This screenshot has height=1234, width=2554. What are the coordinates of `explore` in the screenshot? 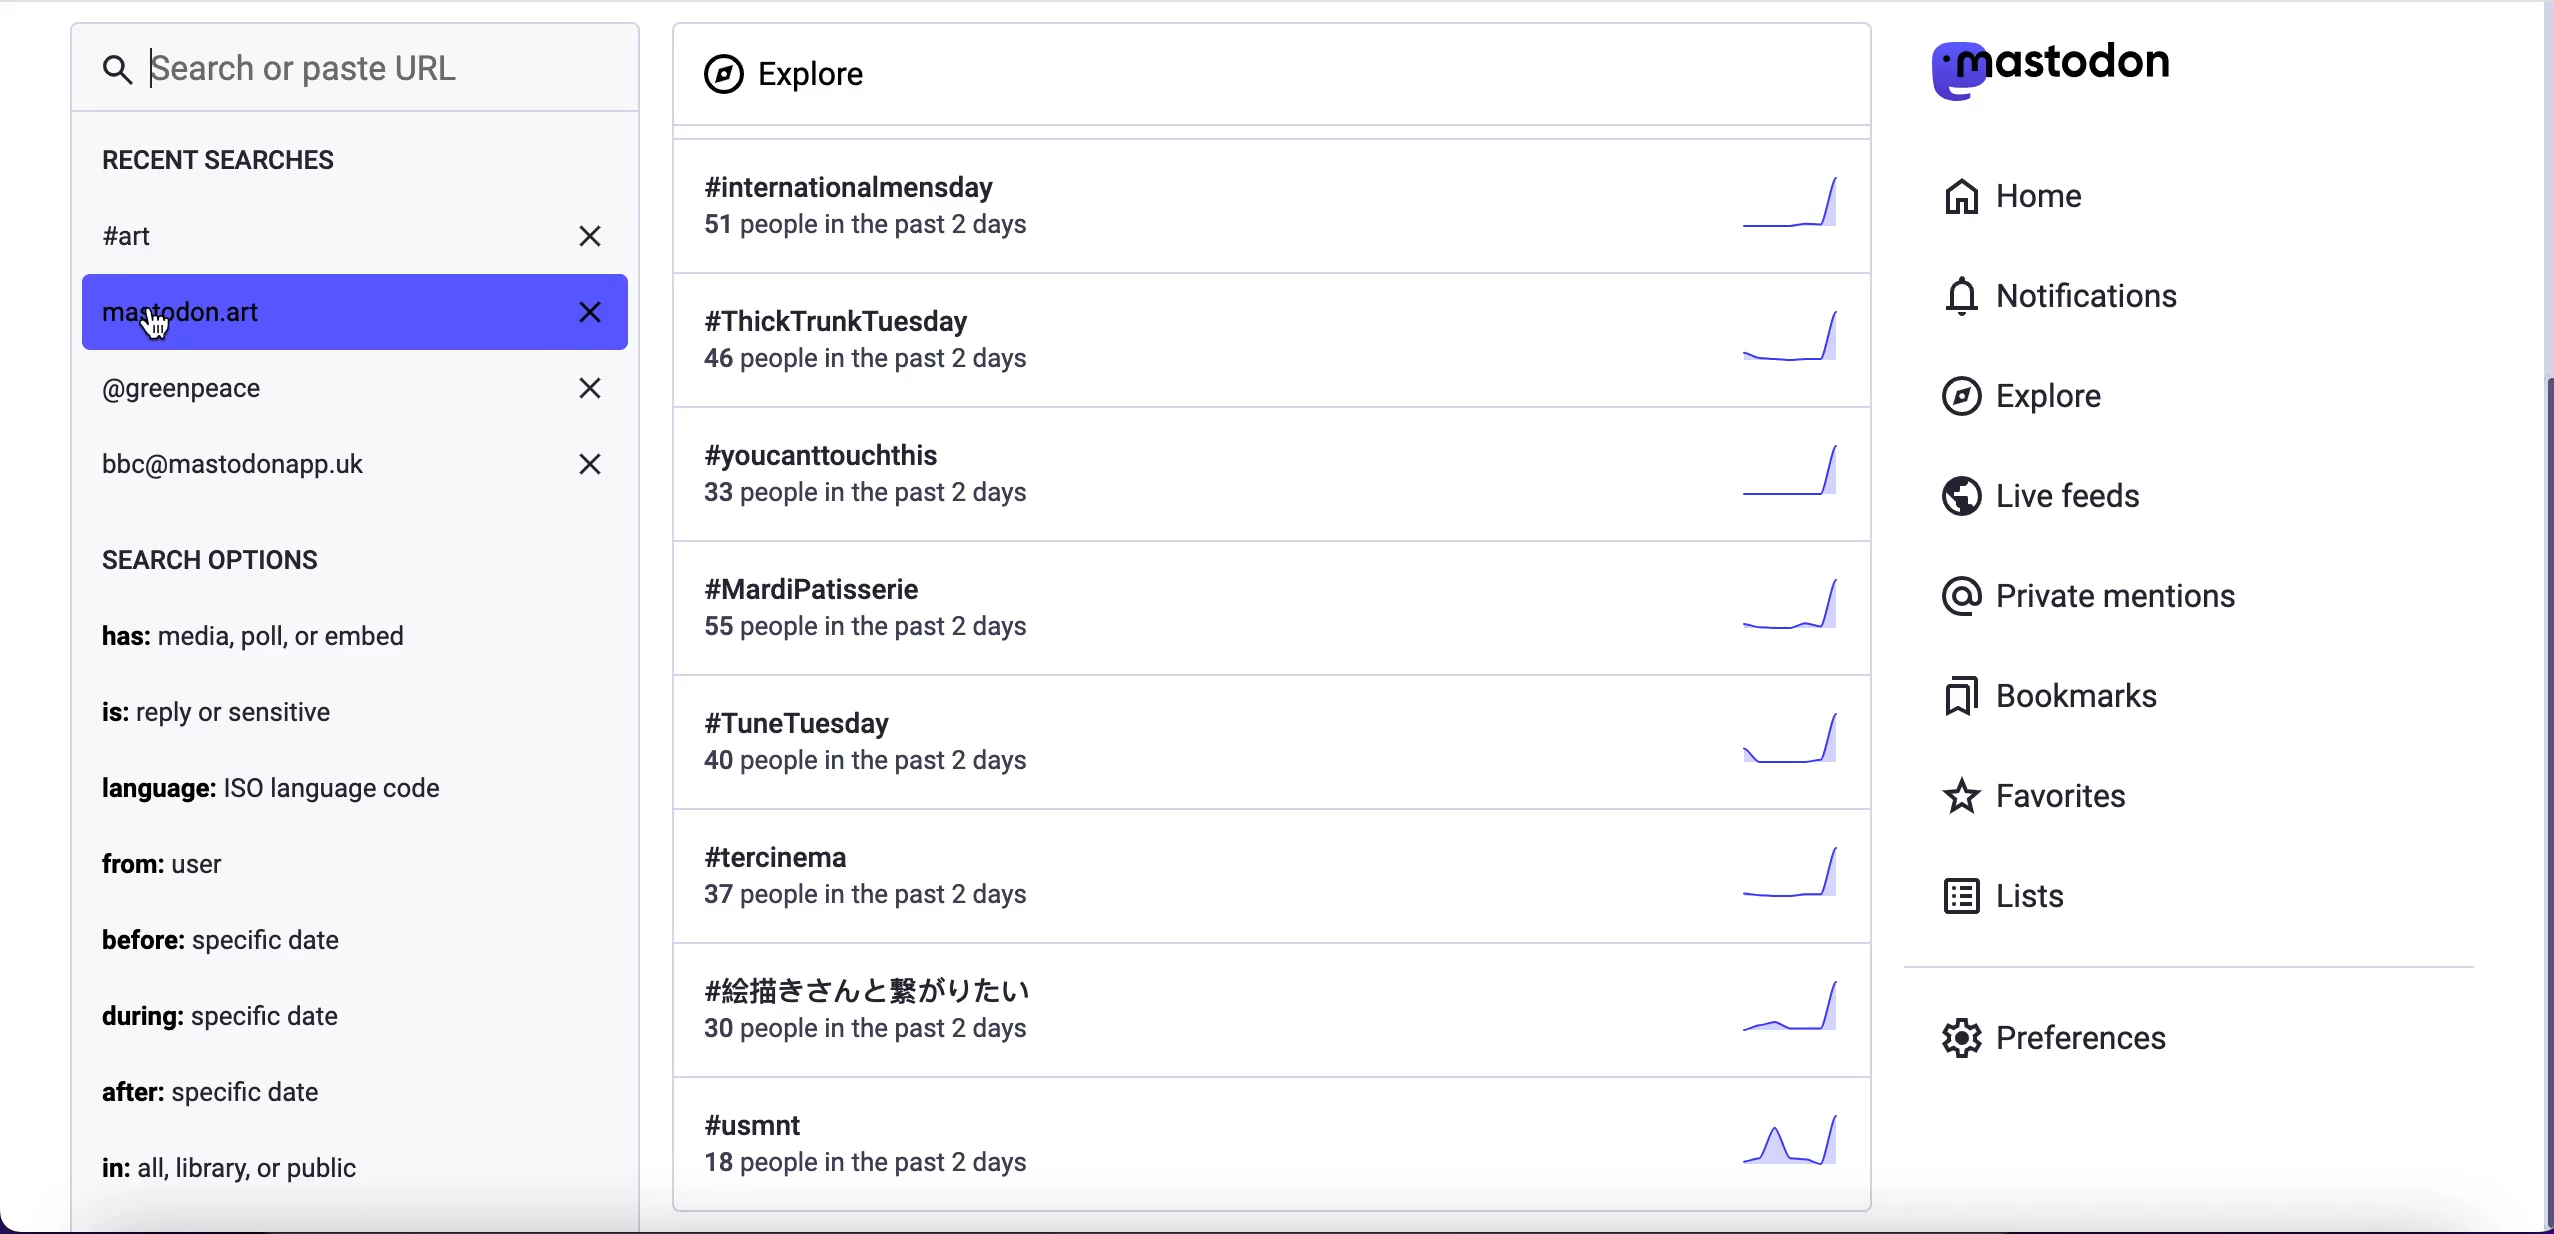 It's located at (795, 73).